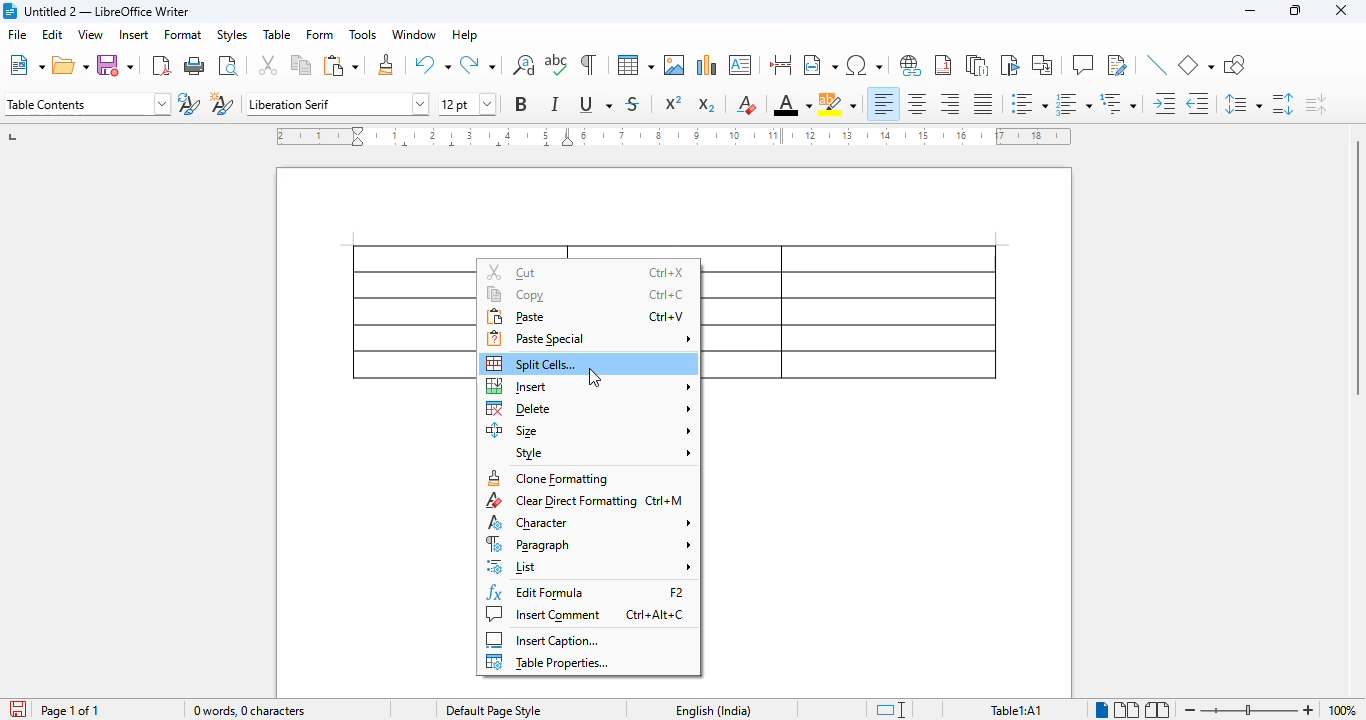 The height and width of the screenshot is (720, 1366). Describe the element at coordinates (943, 65) in the screenshot. I see `insert footnote` at that location.